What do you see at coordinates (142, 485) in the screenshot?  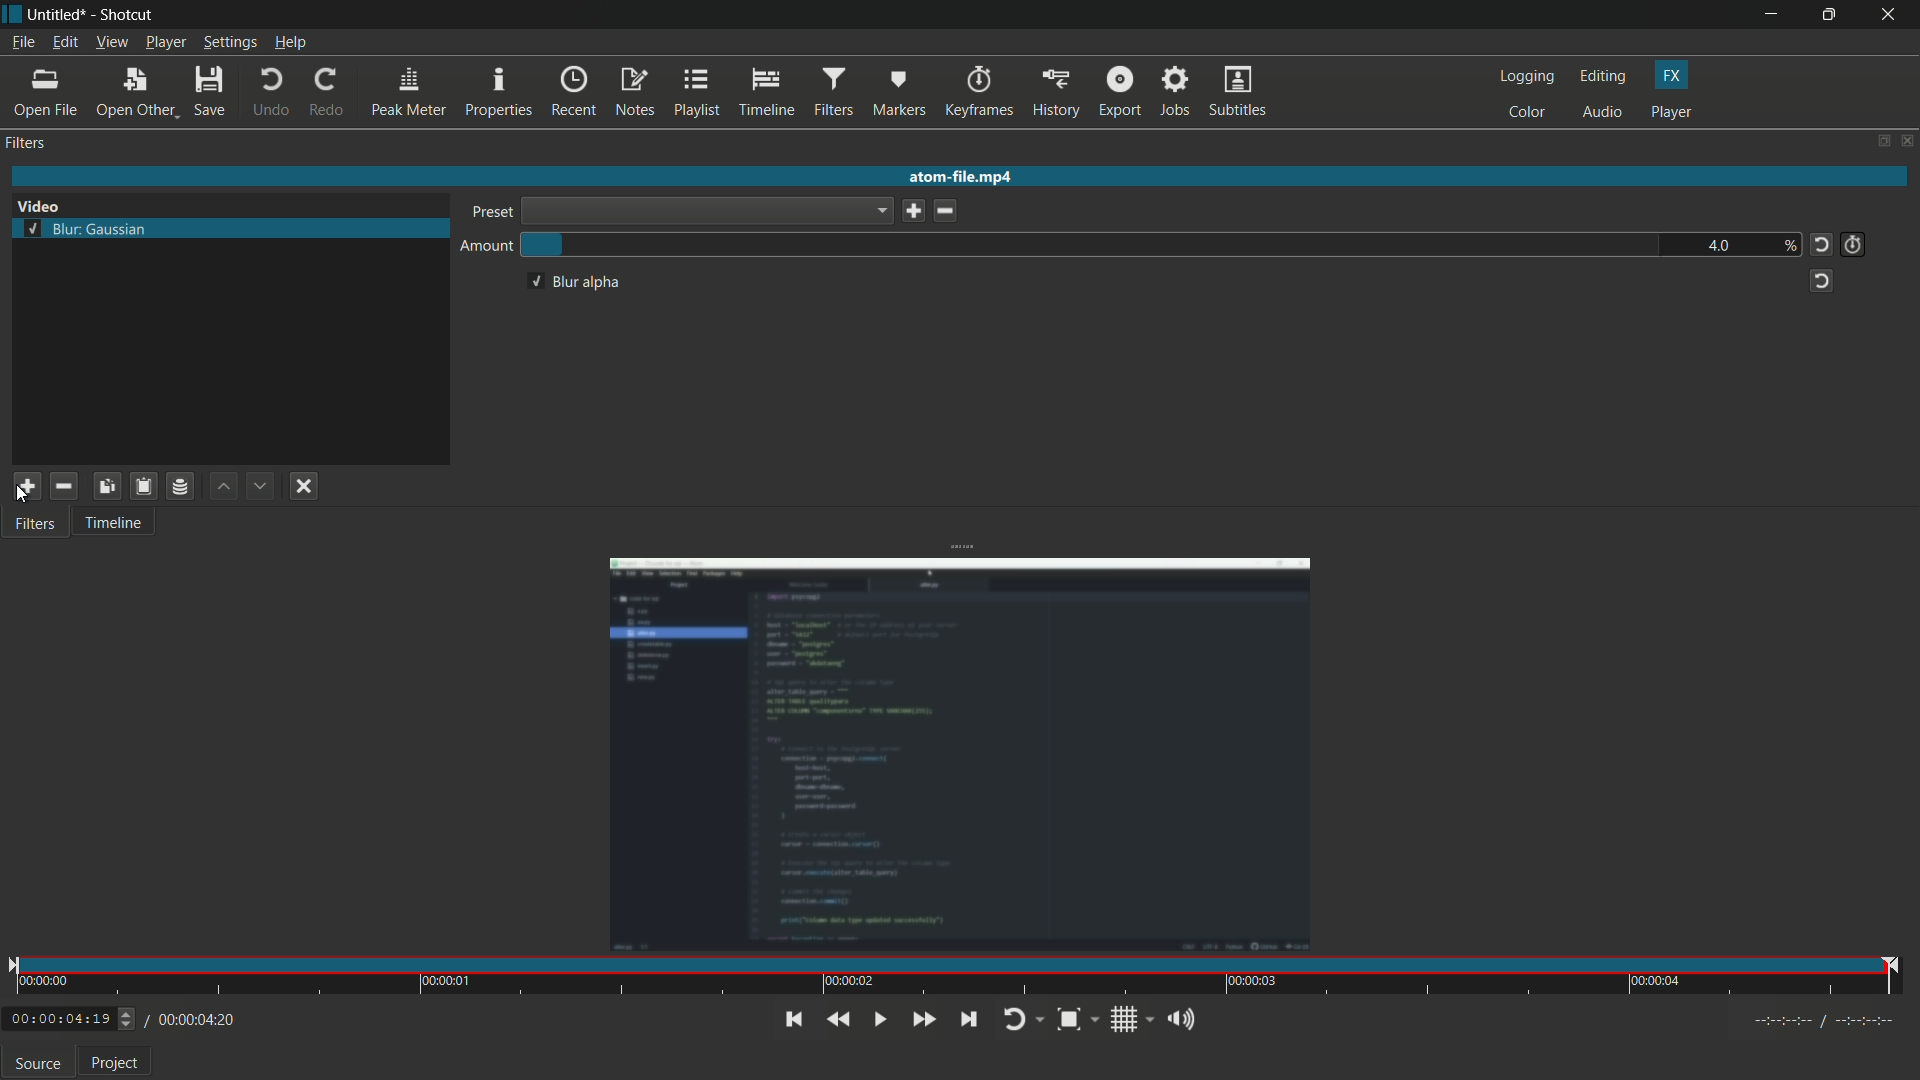 I see `paste filters` at bounding box center [142, 485].